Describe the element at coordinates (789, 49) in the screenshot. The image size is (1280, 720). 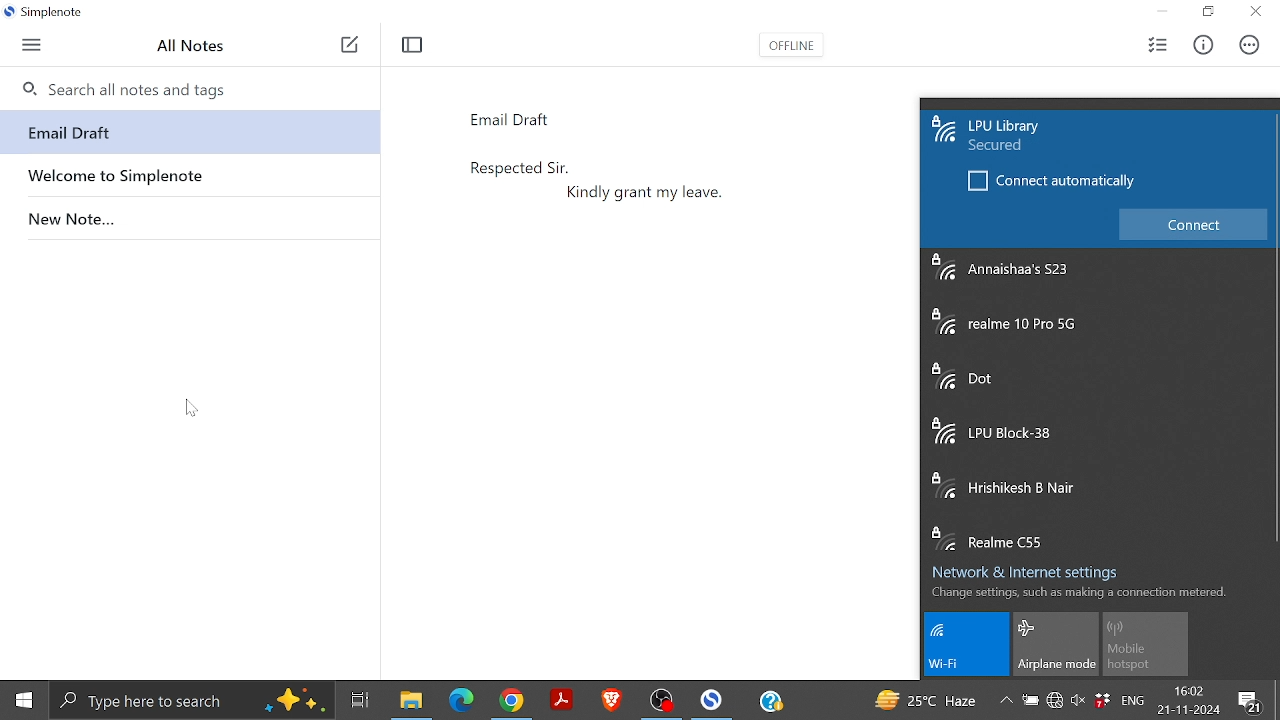
I see `offline` at that location.